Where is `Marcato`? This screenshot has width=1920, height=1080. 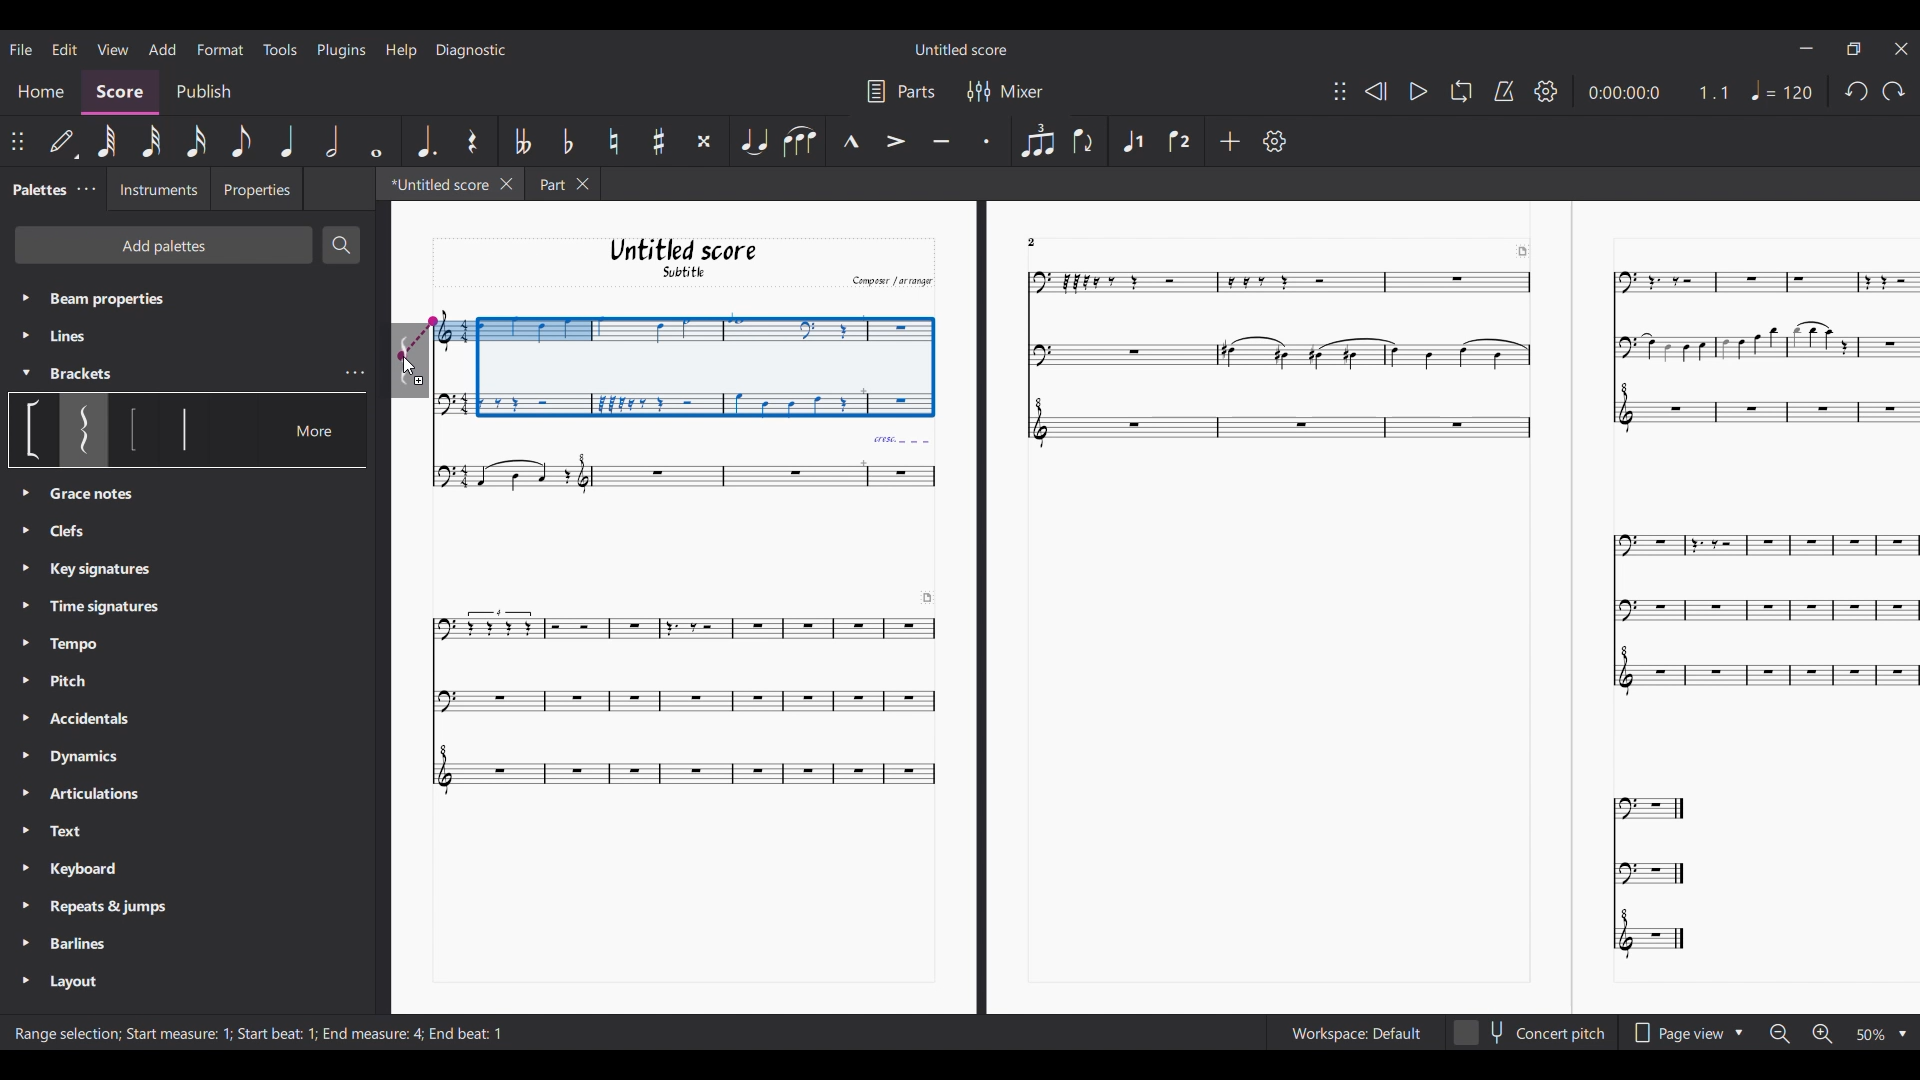 Marcato is located at coordinates (850, 141).